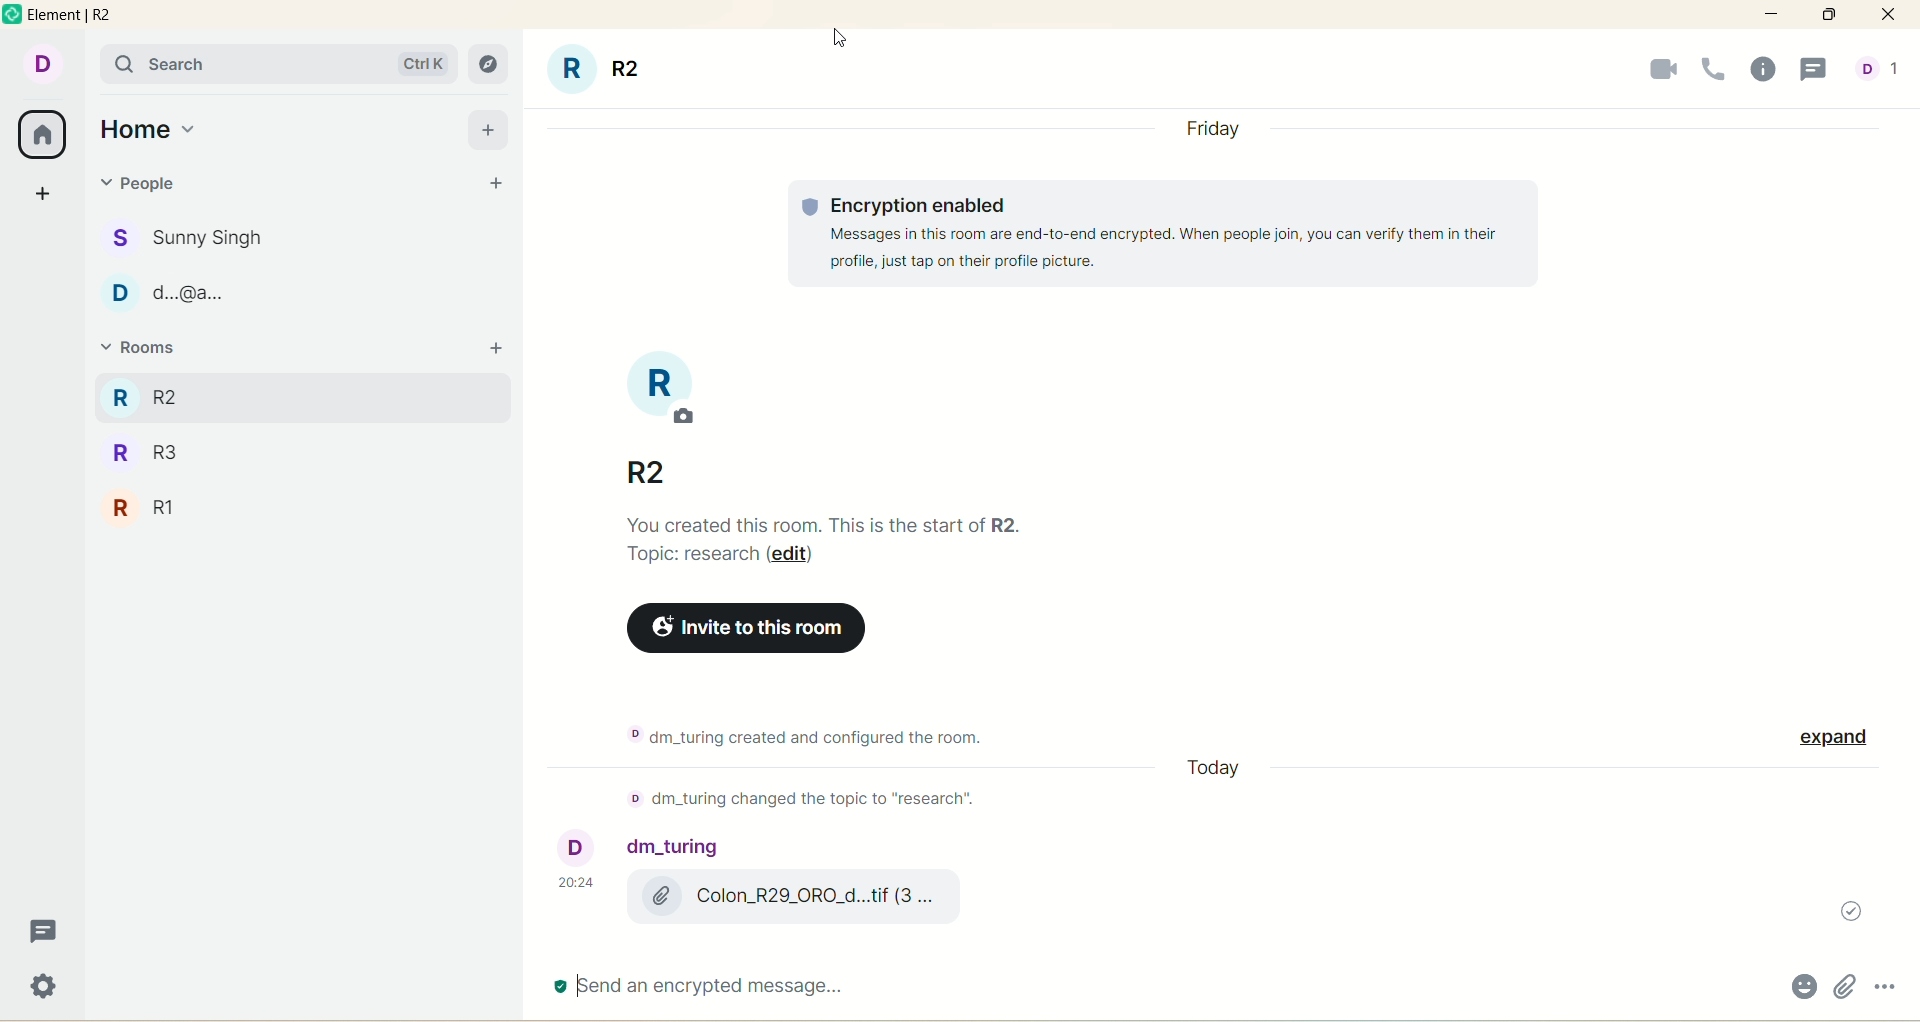 This screenshot has width=1920, height=1022. Describe the element at coordinates (1845, 987) in the screenshot. I see `attachments` at that location.